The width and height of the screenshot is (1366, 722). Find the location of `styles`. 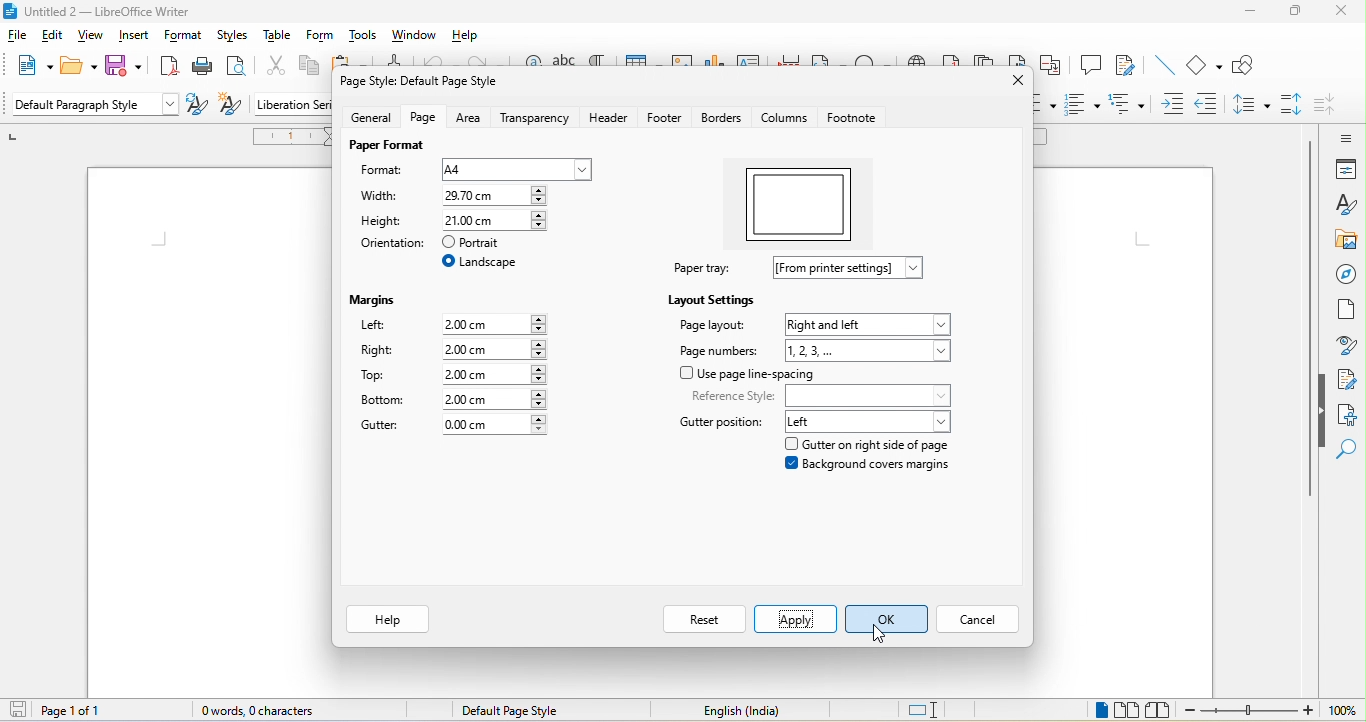

styles is located at coordinates (236, 39).